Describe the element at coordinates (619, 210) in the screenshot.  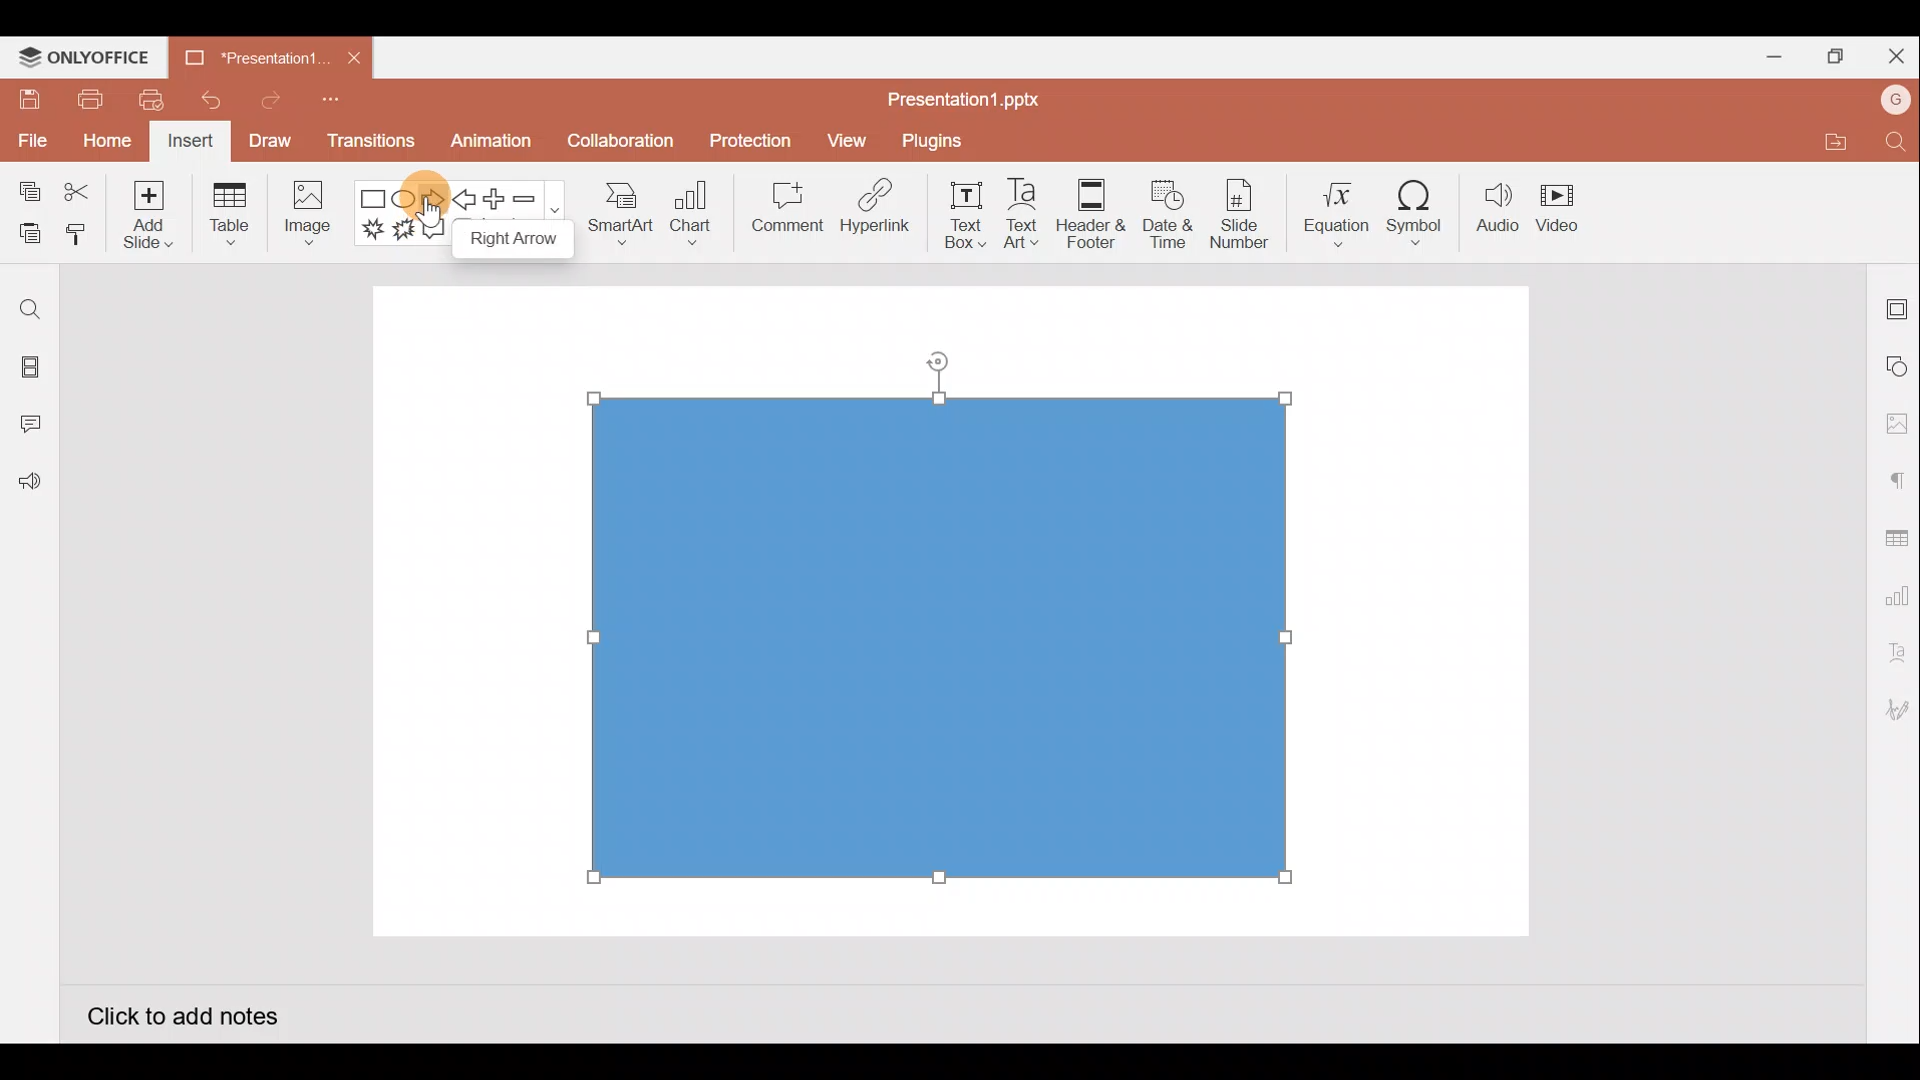
I see `SmartArt` at that location.